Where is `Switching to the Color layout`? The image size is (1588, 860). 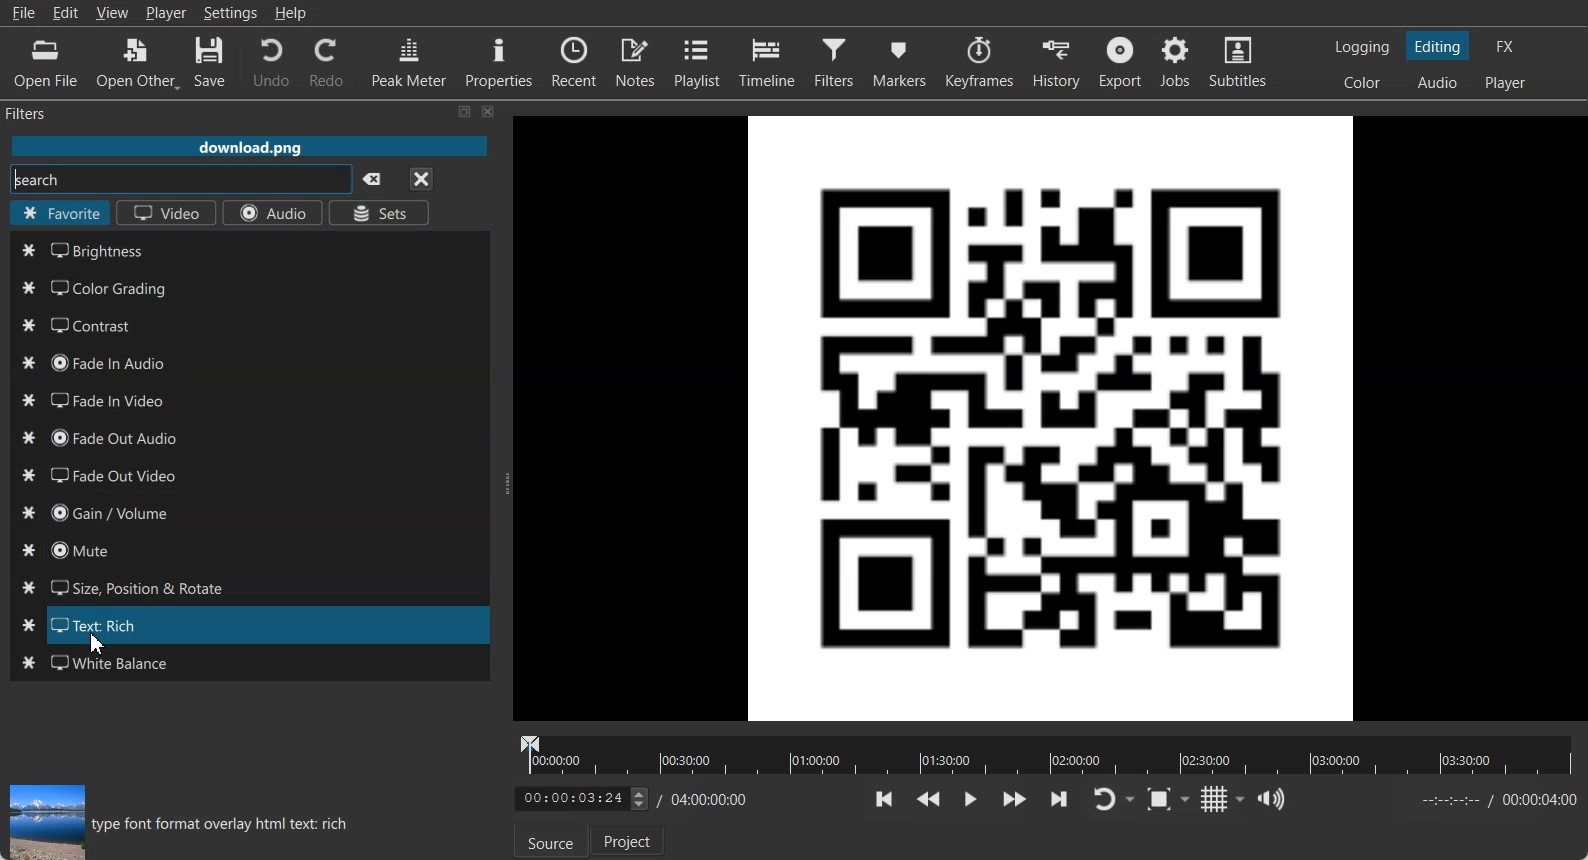 Switching to the Color layout is located at coordinates (1362, 83).